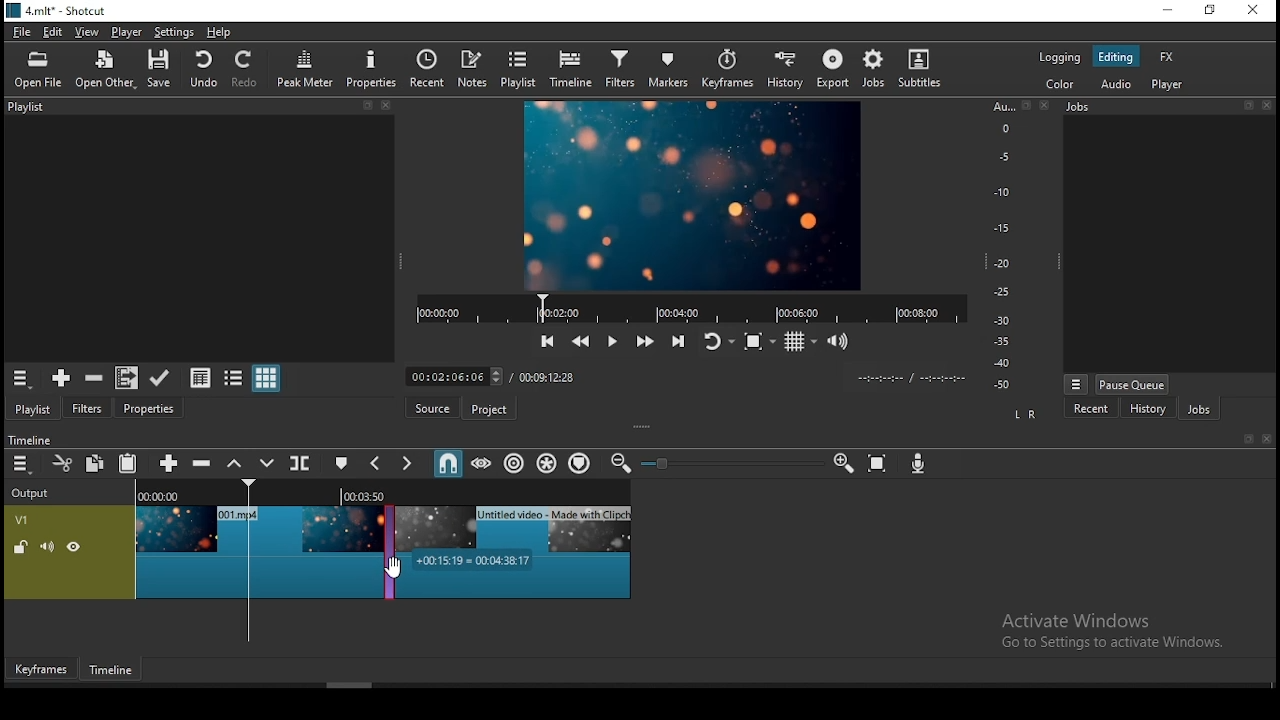 This screenshot has height=720, width=1280. I want to click on export, so click(830, 70).